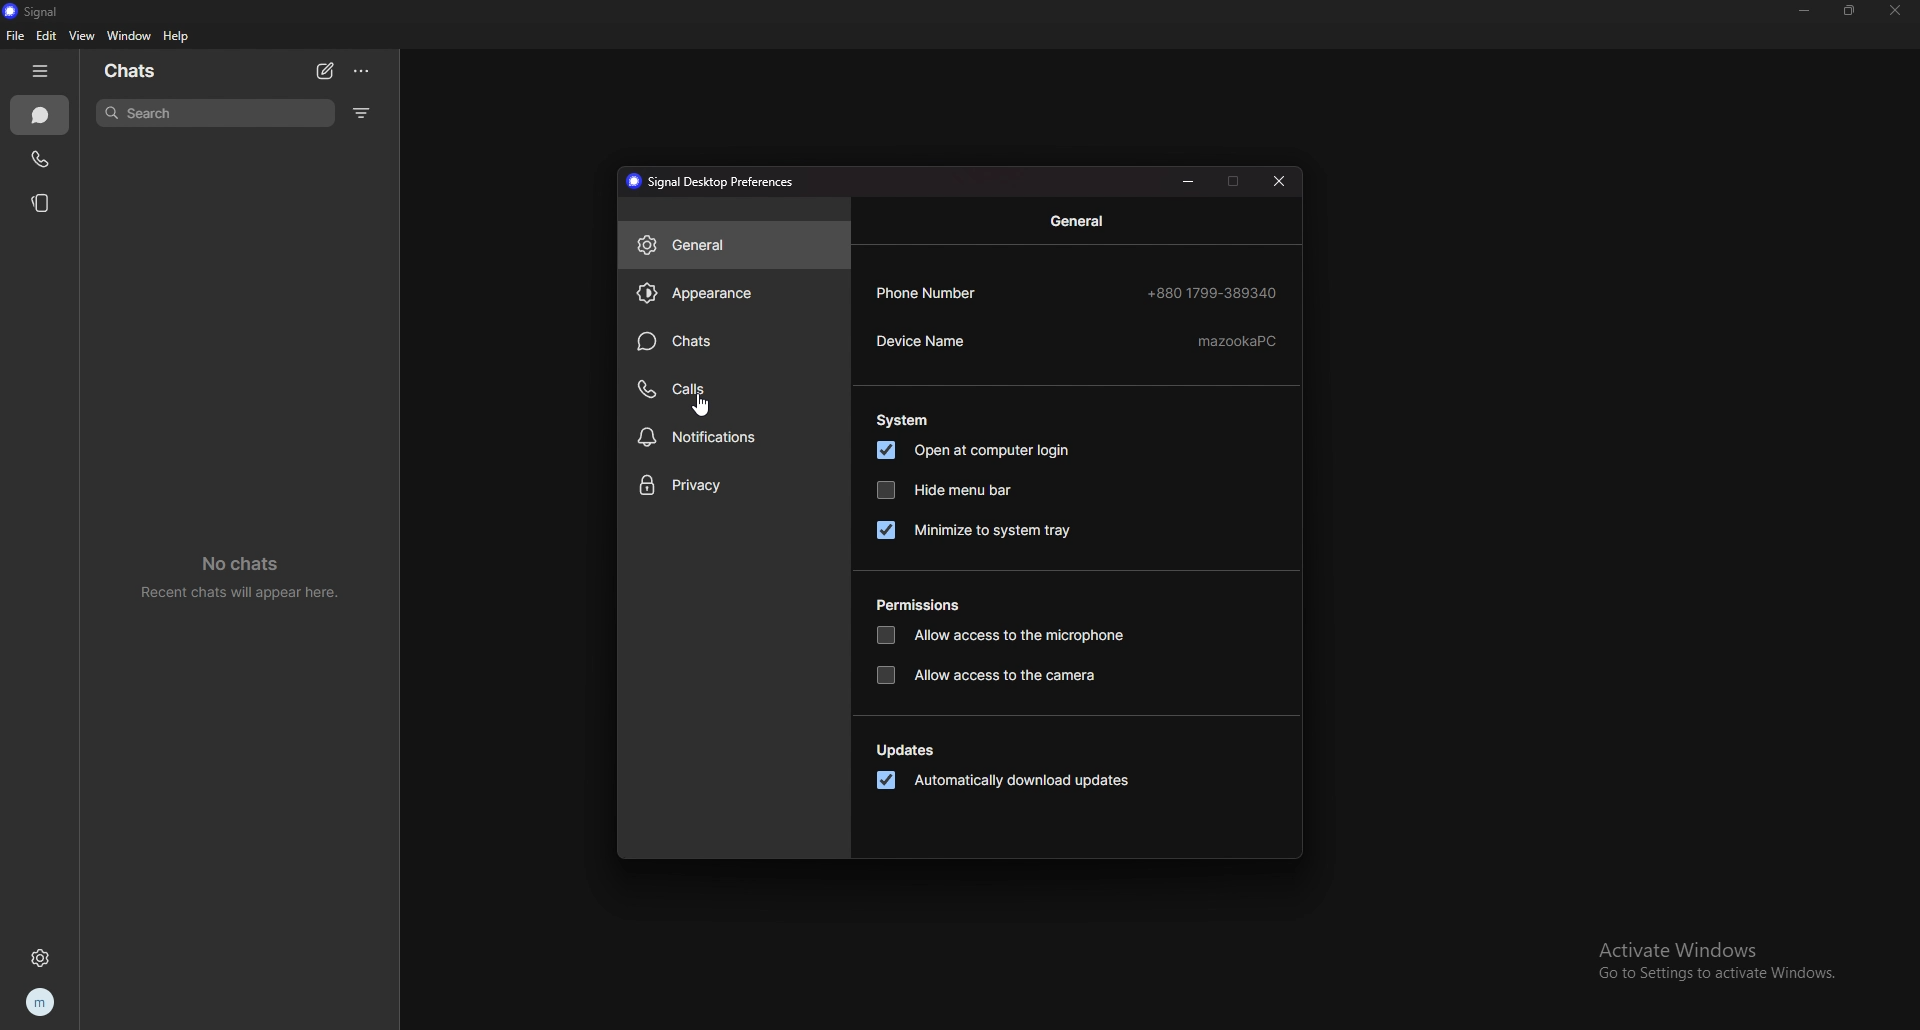 The image size is (1920, 1030). I want to click on chats, so click(41, 115).